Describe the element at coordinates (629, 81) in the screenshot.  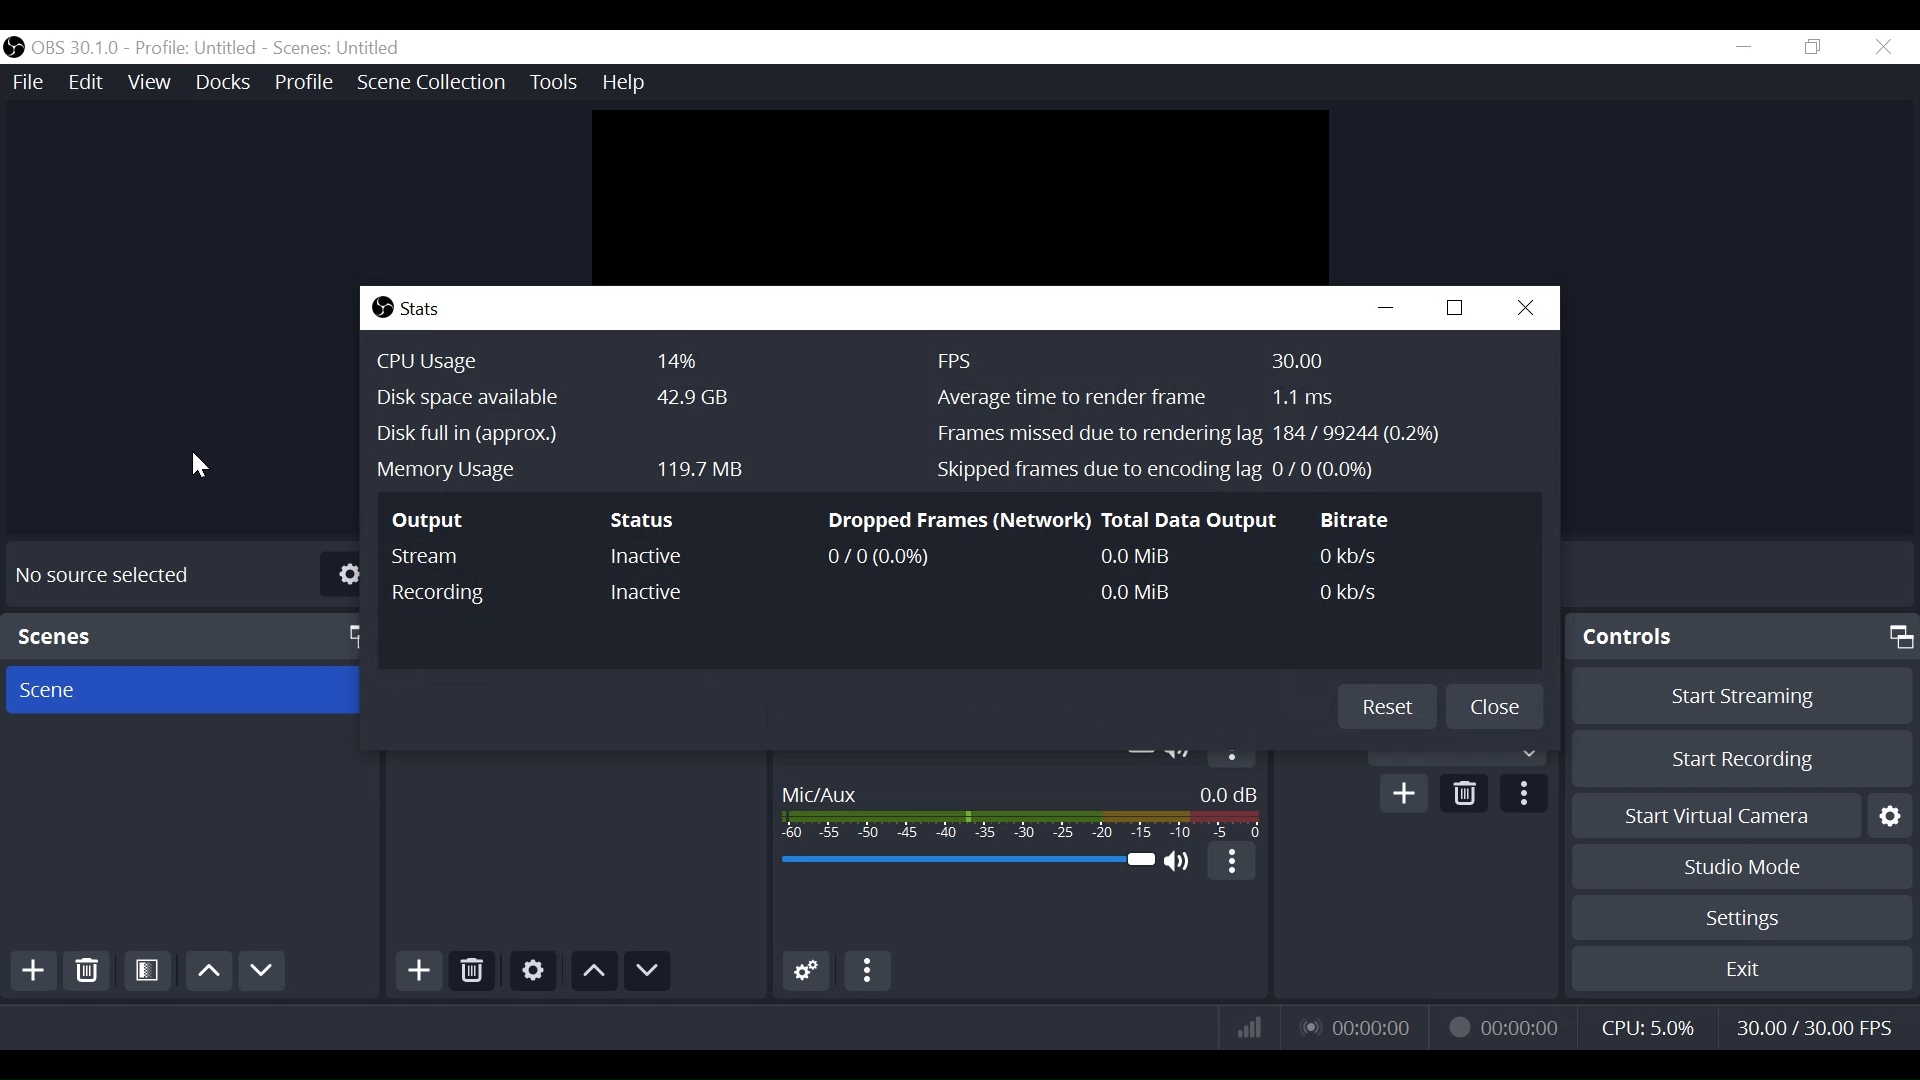
I see `Help` at that location.